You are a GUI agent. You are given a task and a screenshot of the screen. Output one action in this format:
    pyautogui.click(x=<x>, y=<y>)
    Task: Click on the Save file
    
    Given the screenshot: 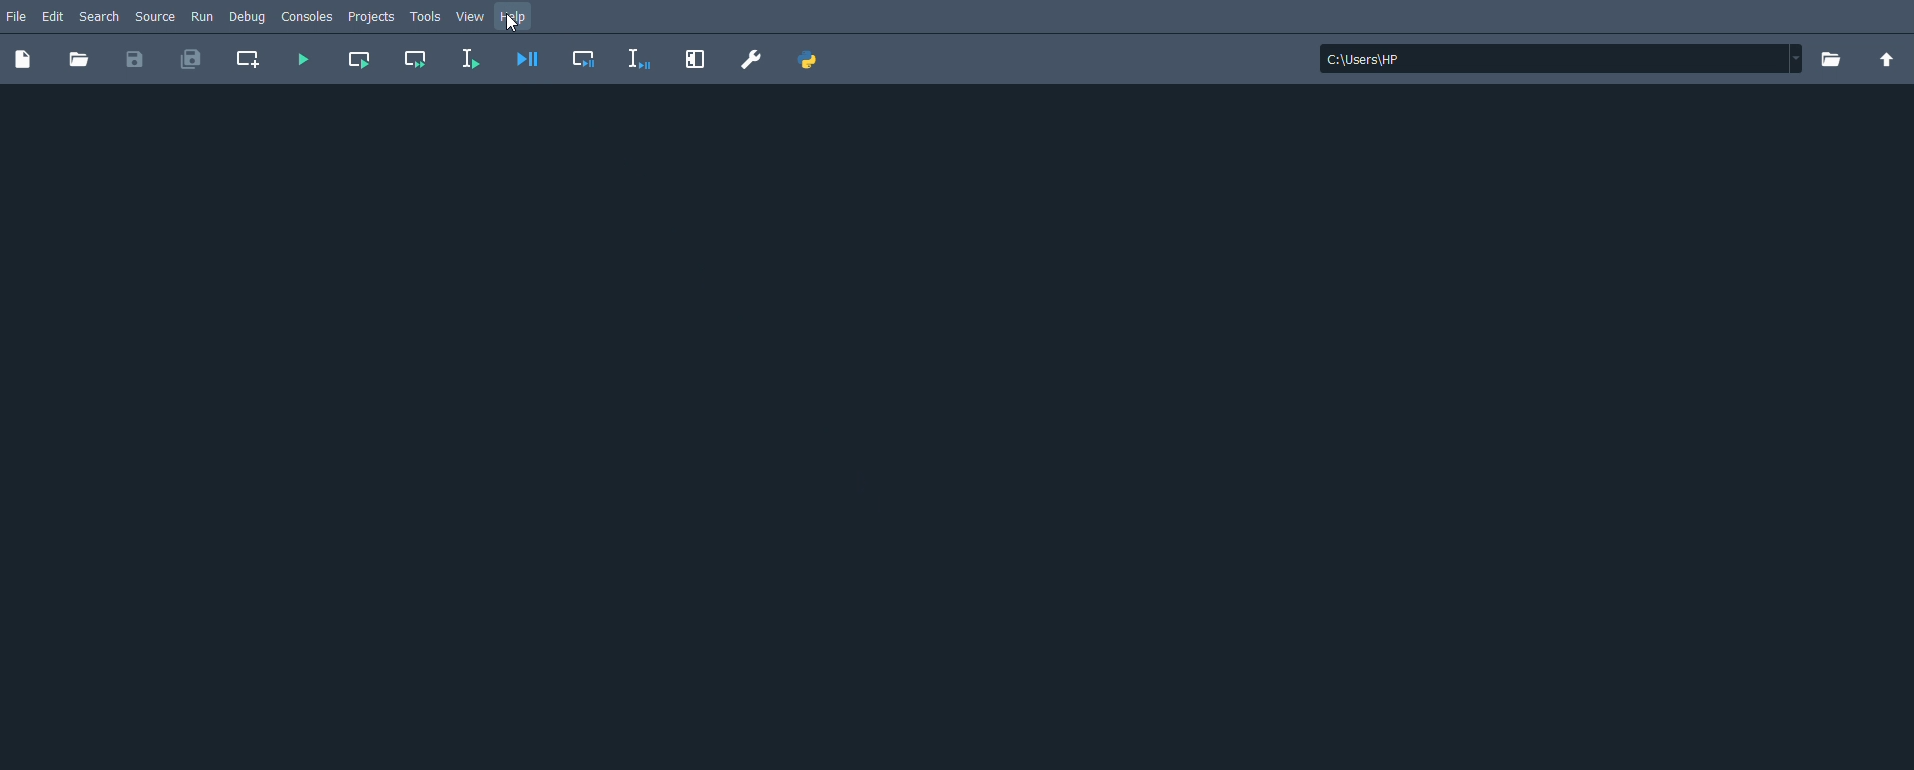 What is the action you would take?
    pyautogui.click(x=132, y=62)
    